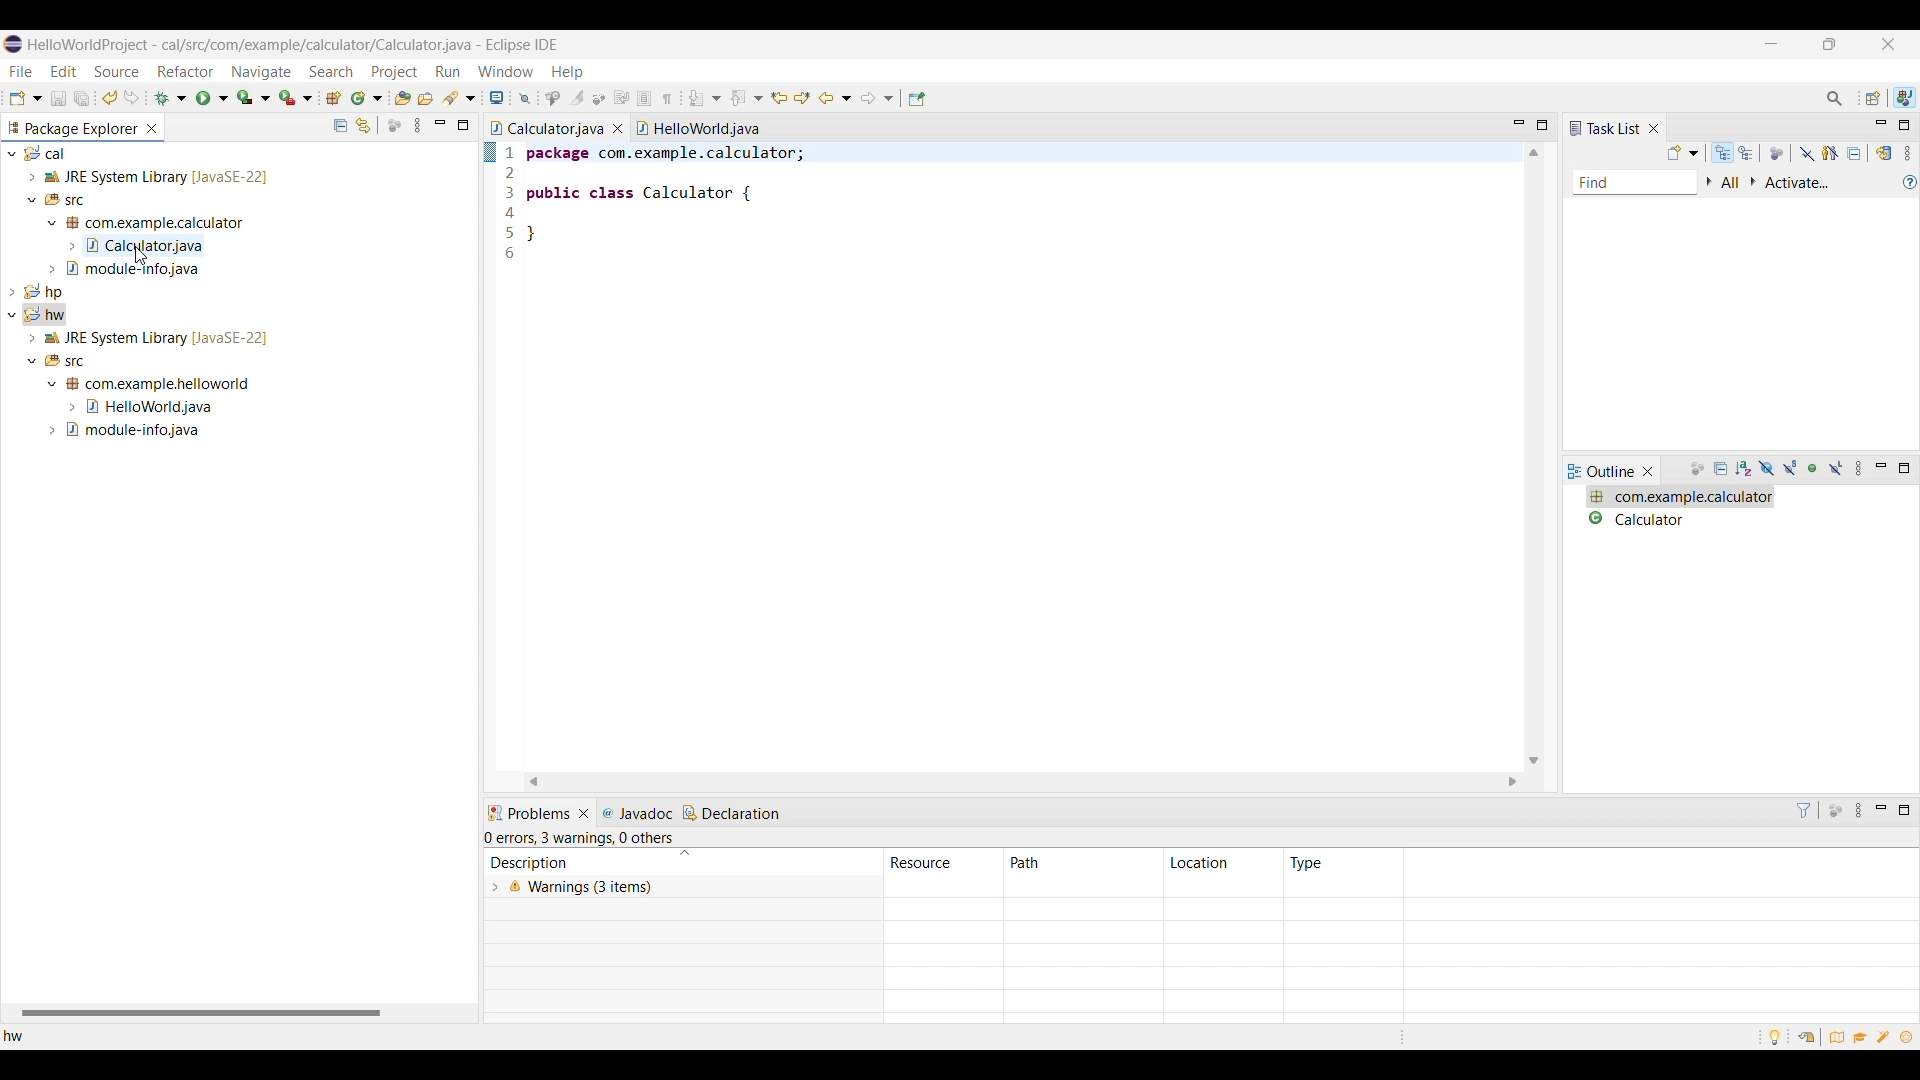 This screenshot has height=1080, width=1920. I want to click on Declaration tab, so click(733, 813).